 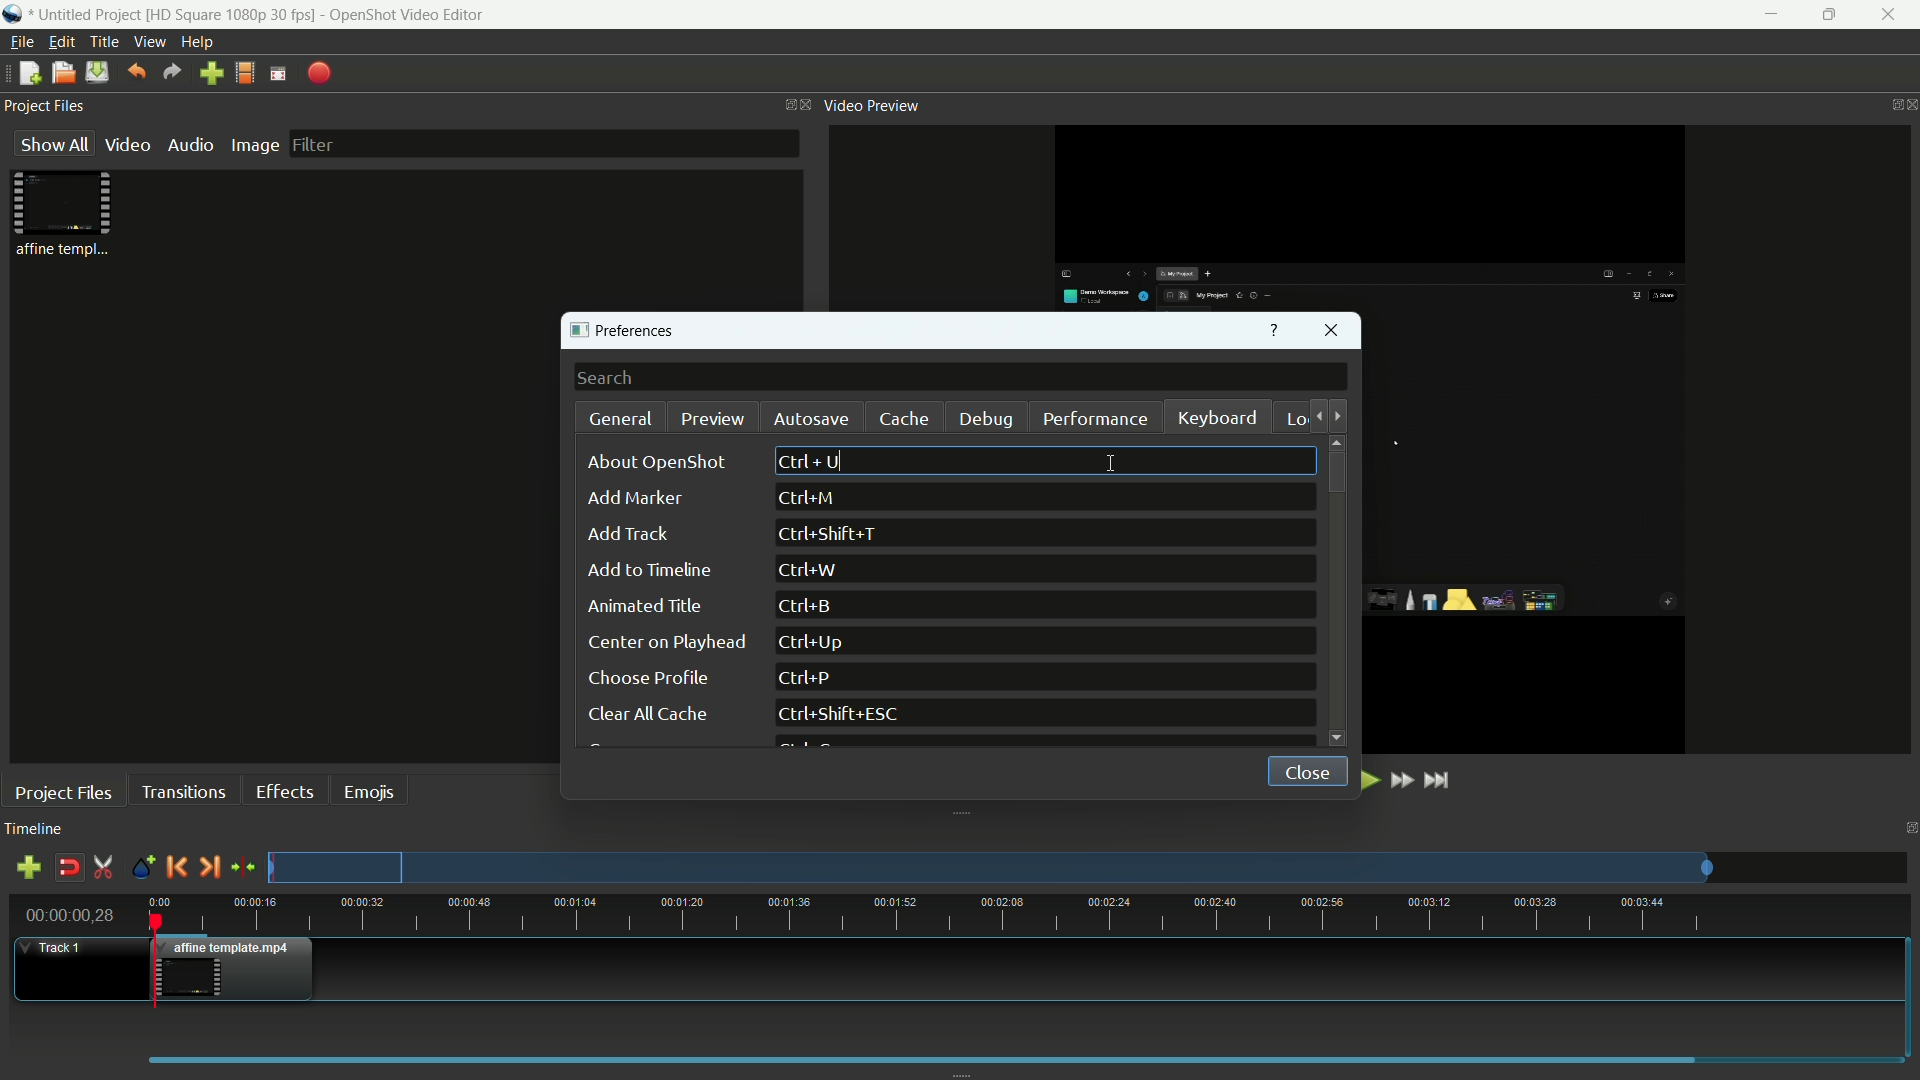 What do you see at coordinates (278, 72) in the screenshot?
I see `full screen` at bounding box center [278, 72].